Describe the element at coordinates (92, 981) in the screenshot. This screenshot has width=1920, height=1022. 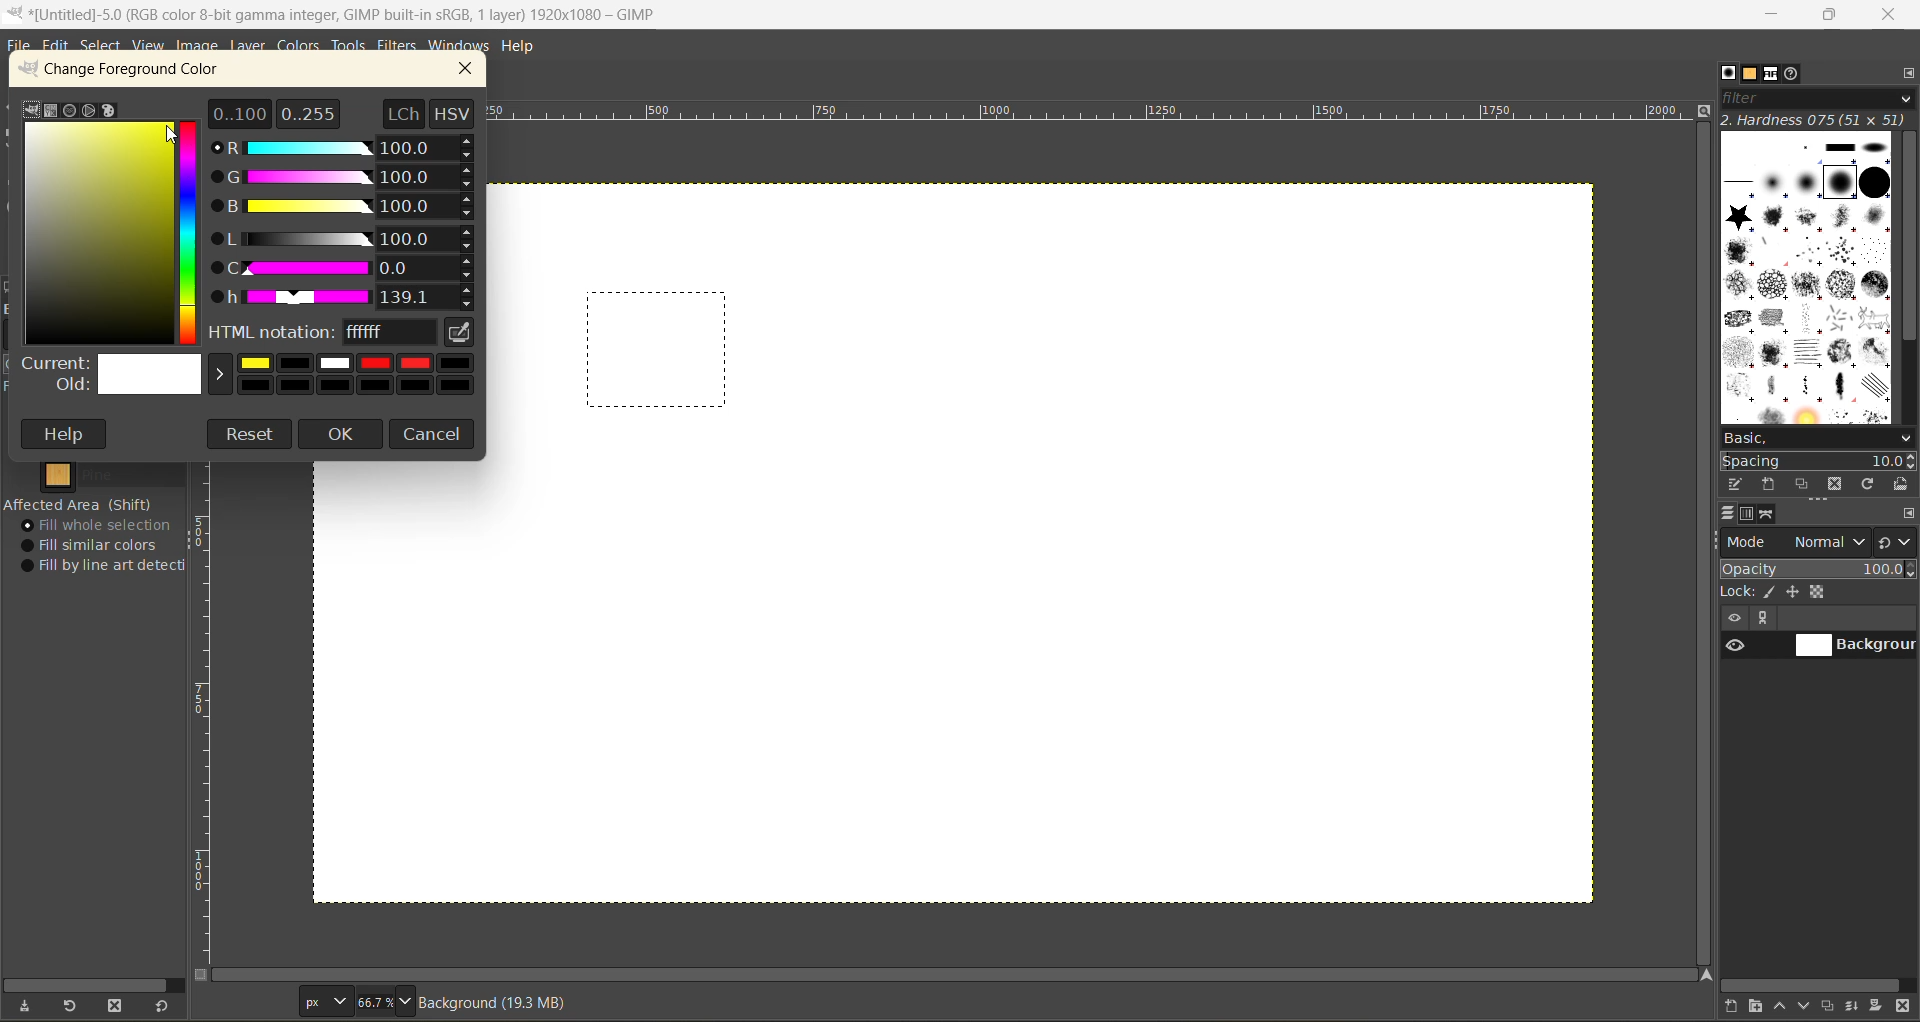
I see `horizontal scroll bar` at that location.